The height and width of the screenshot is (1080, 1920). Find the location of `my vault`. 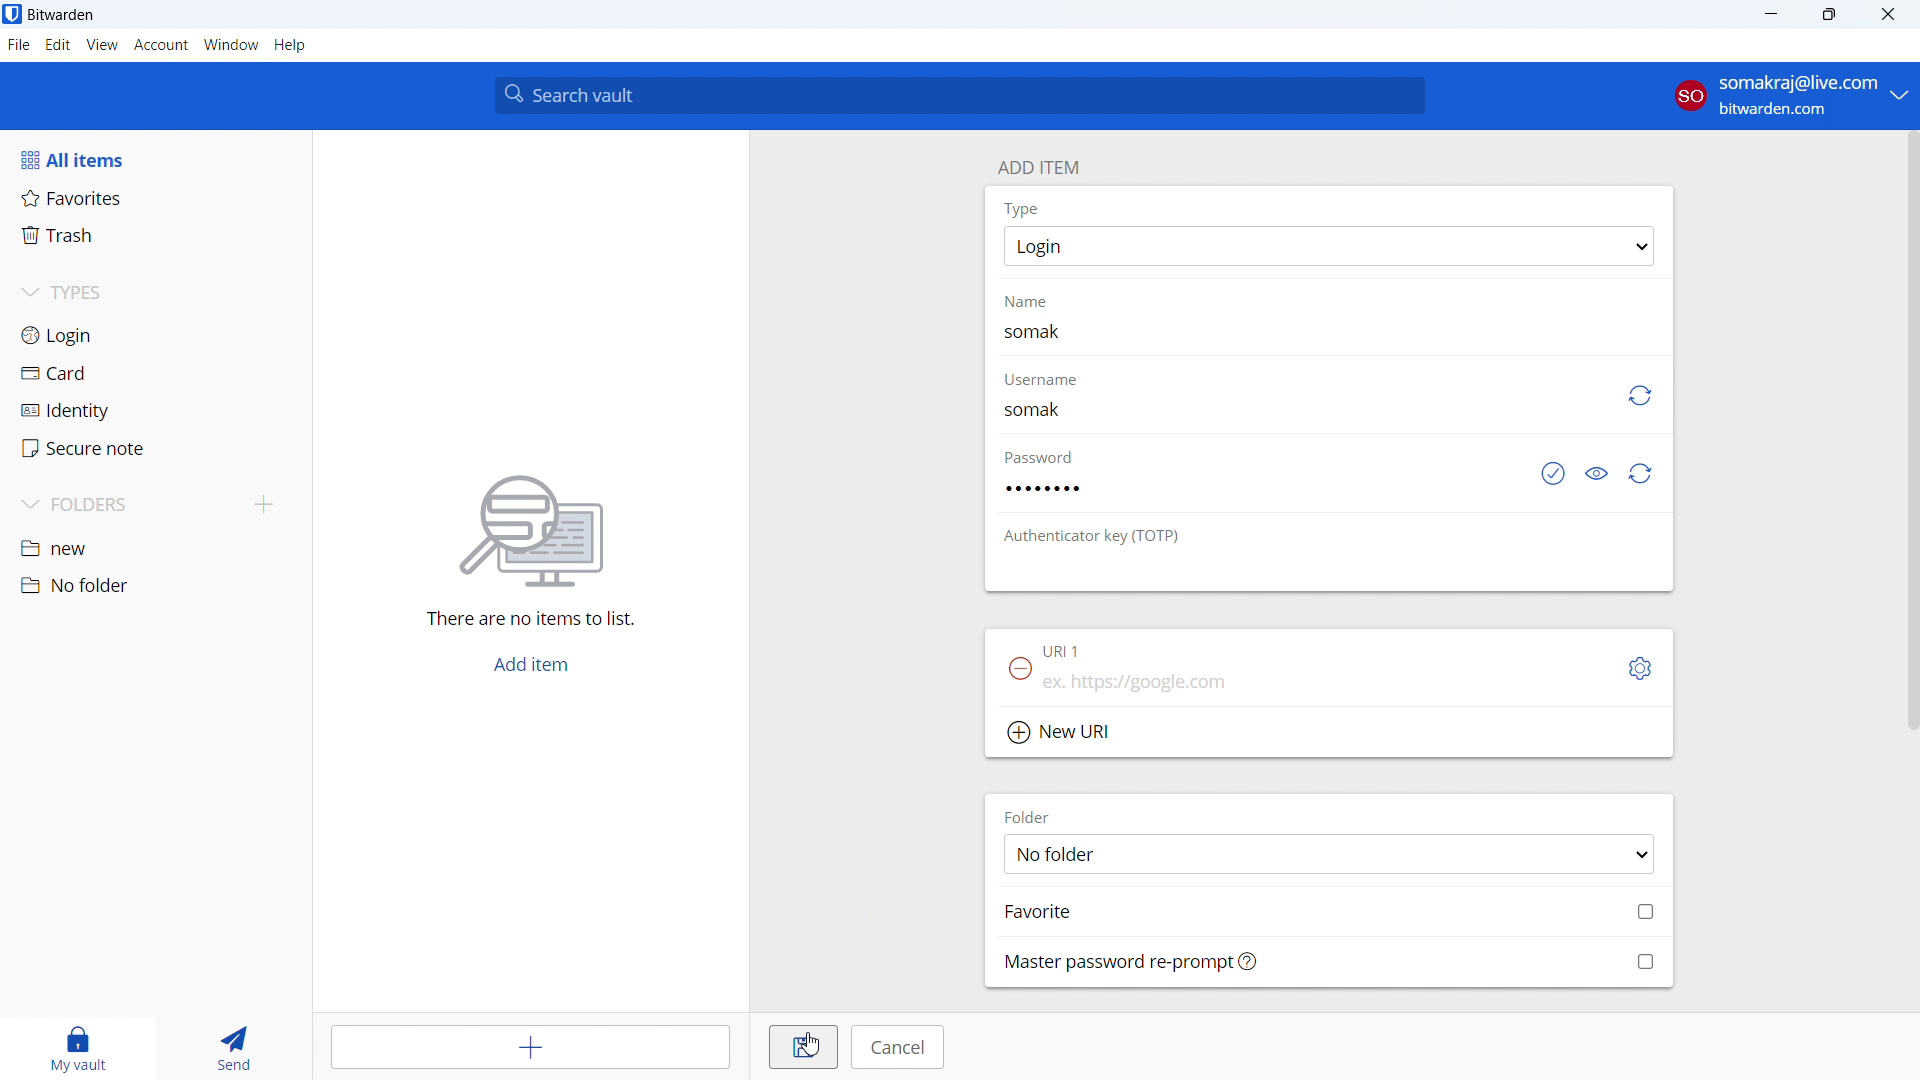

my vault is located at coordinates (73, 1048).